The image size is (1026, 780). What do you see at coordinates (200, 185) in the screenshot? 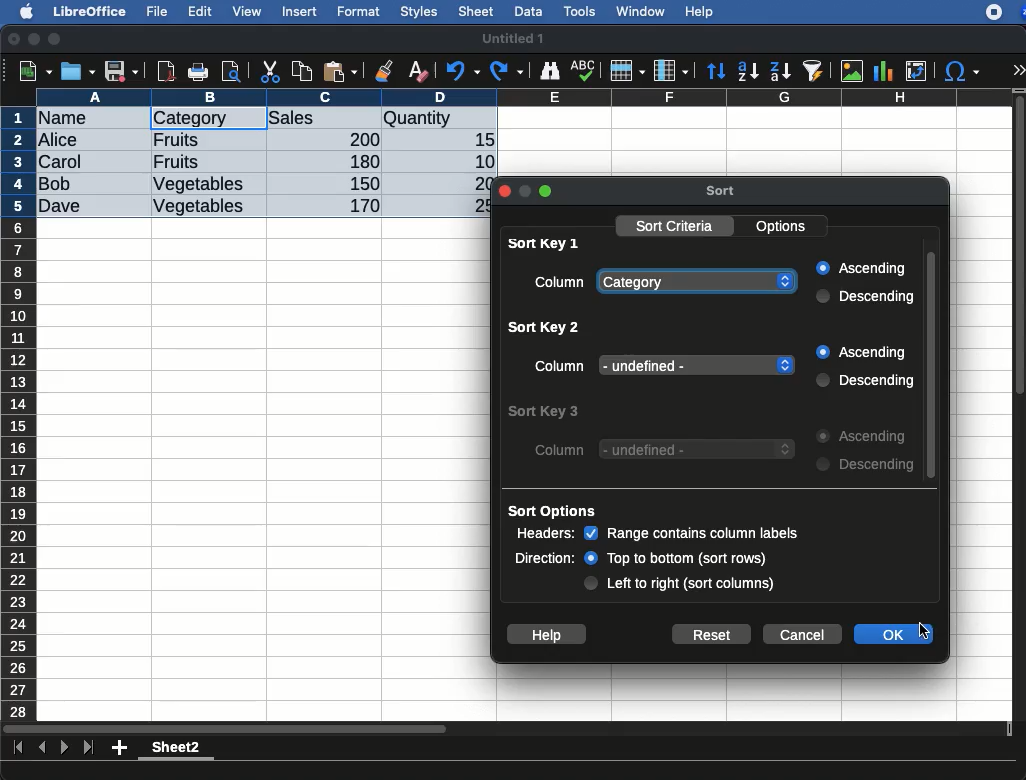
I see `Vegetables` at bounding box center [200, 185].